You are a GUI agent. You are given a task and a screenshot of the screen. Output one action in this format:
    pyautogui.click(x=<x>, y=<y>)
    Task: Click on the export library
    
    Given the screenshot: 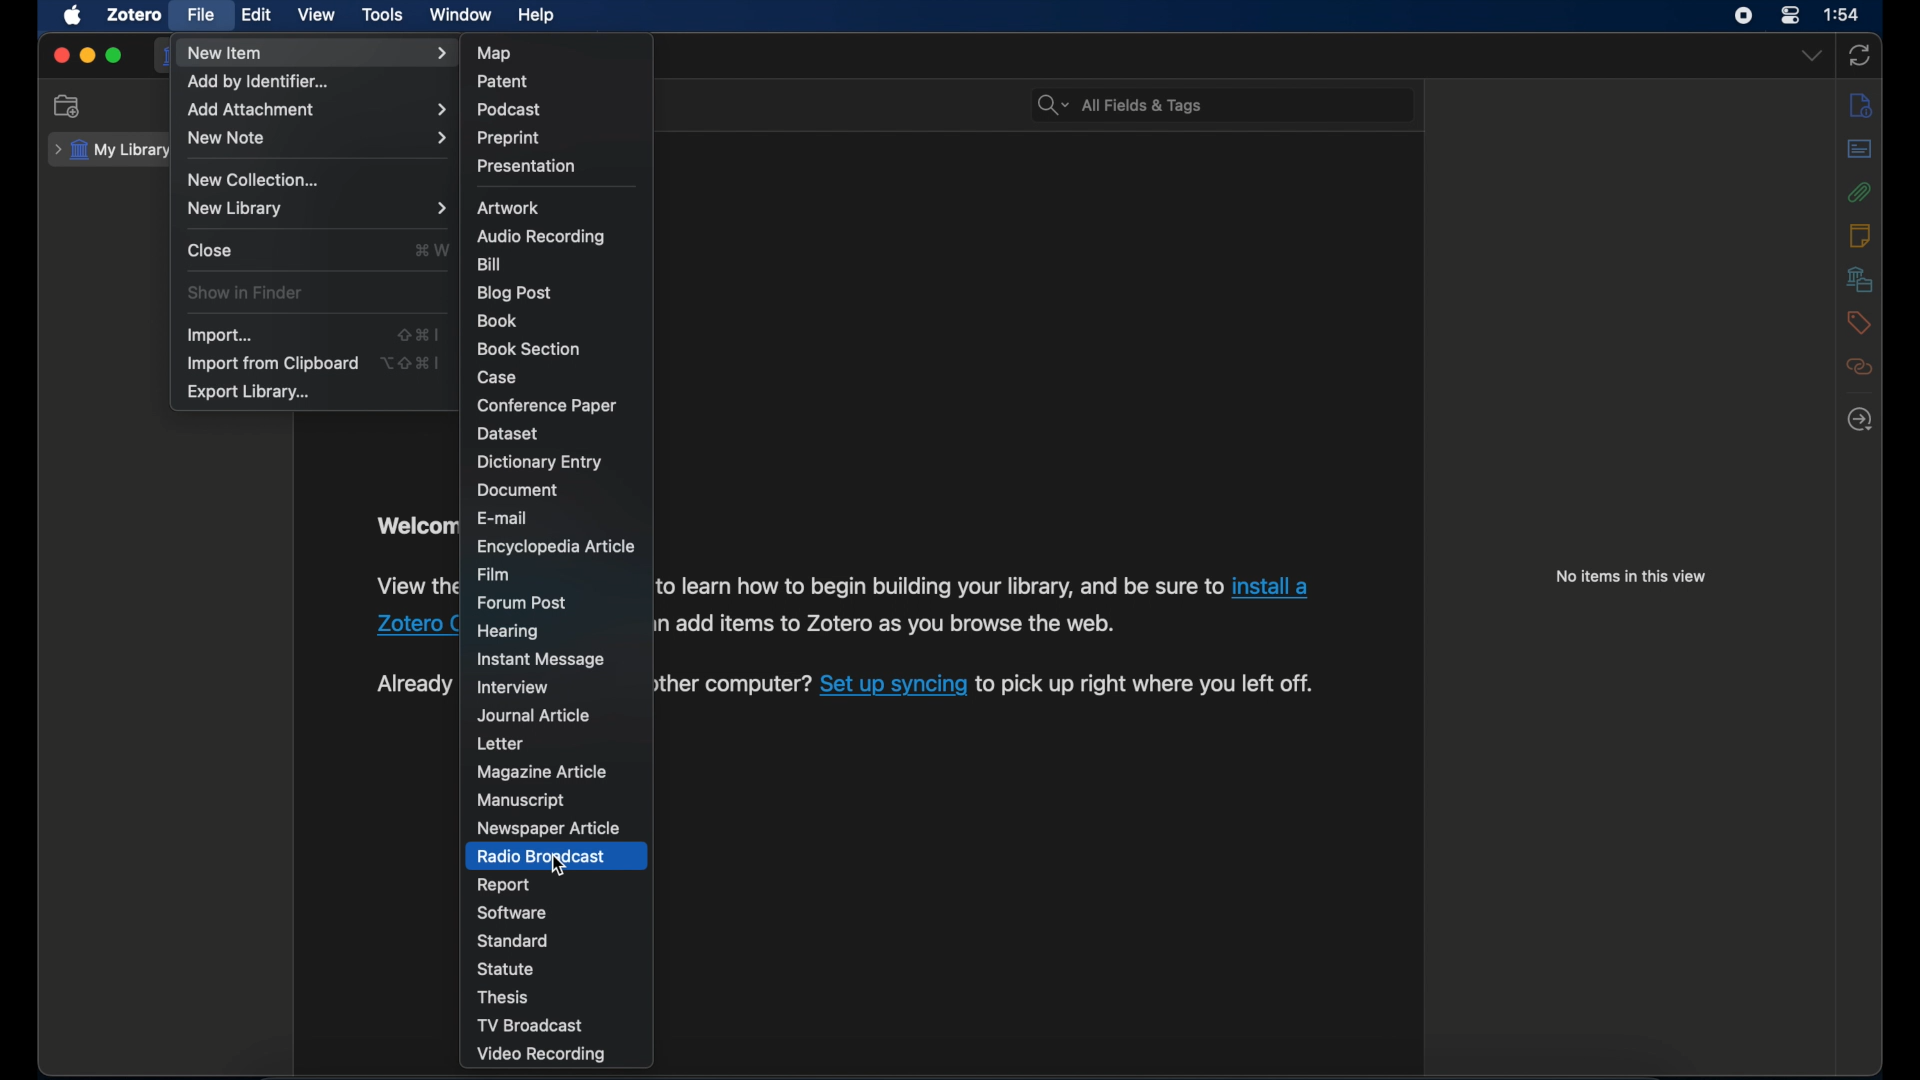 What is the action you would take?
    pyautogui.click(x=250, y=393)
    